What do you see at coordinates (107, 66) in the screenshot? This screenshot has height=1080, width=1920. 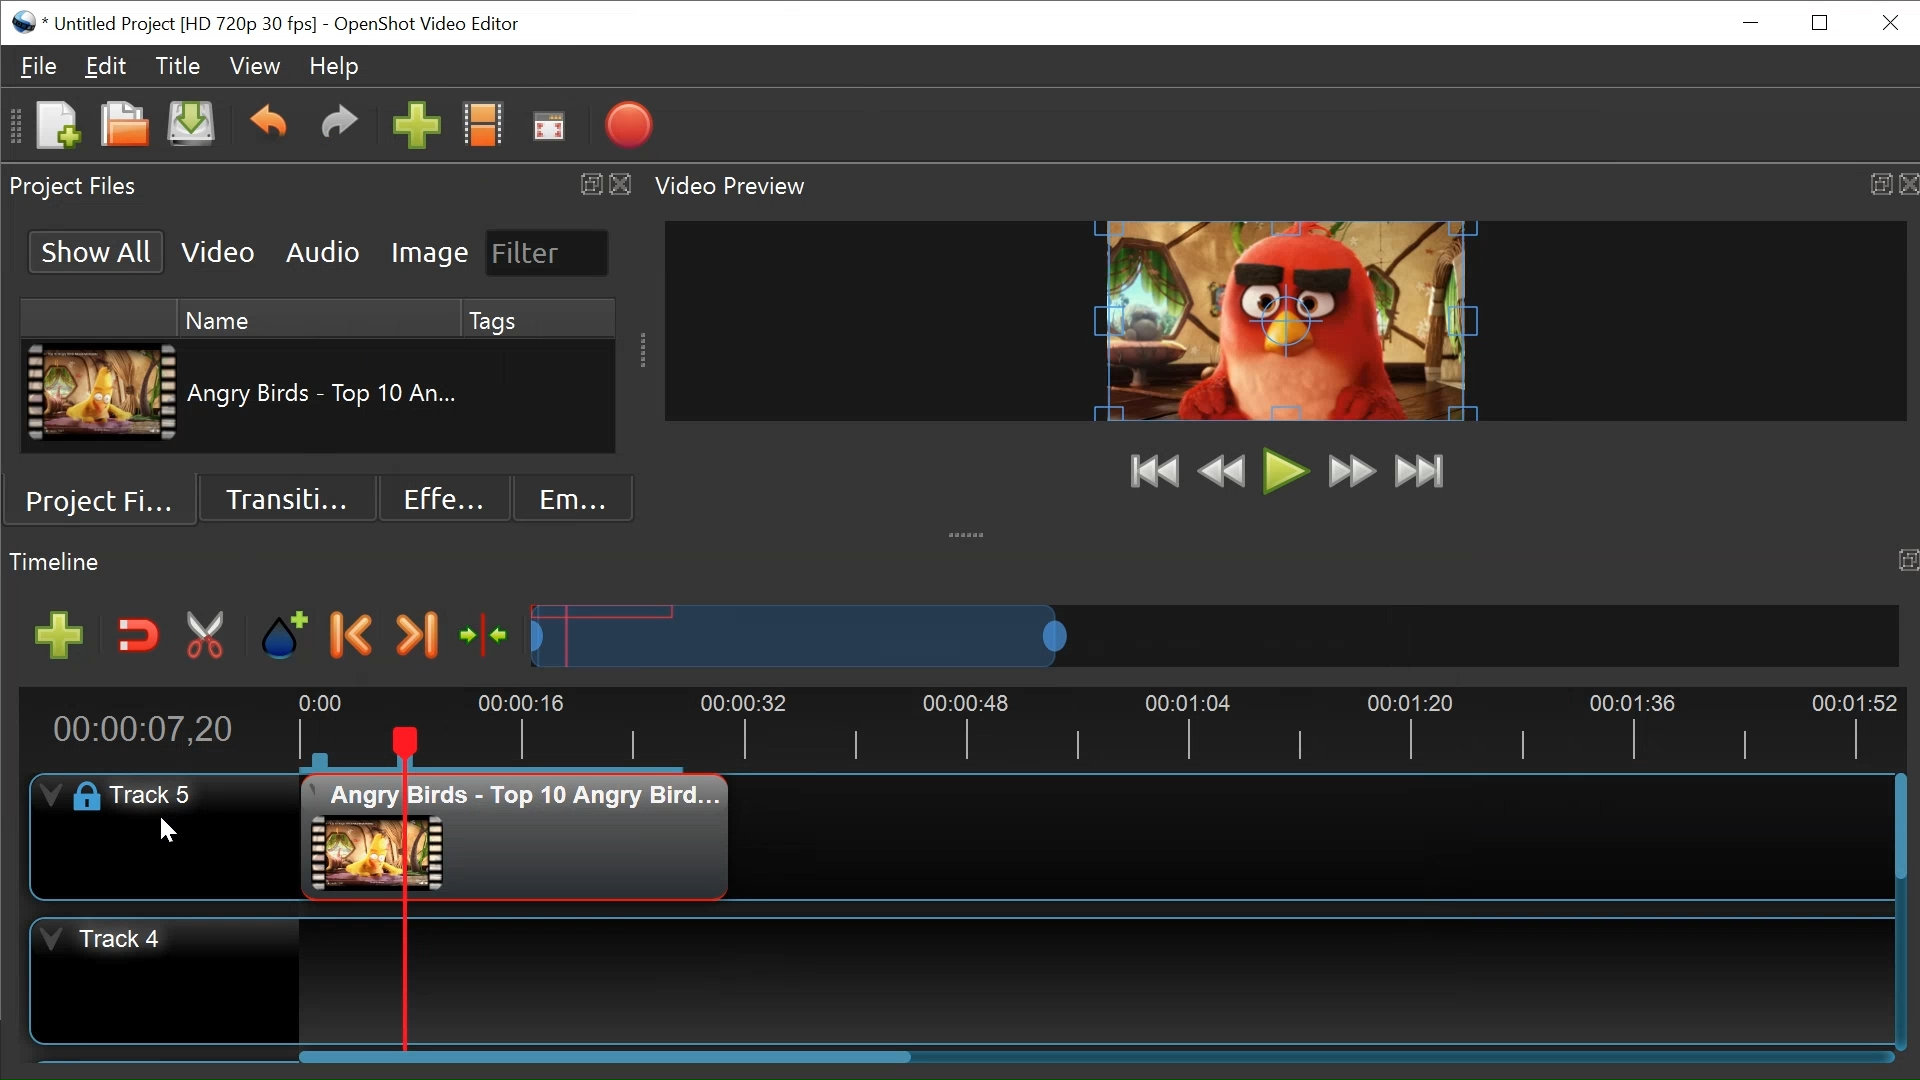 I see `Edit` at bounding box center [107, 66].